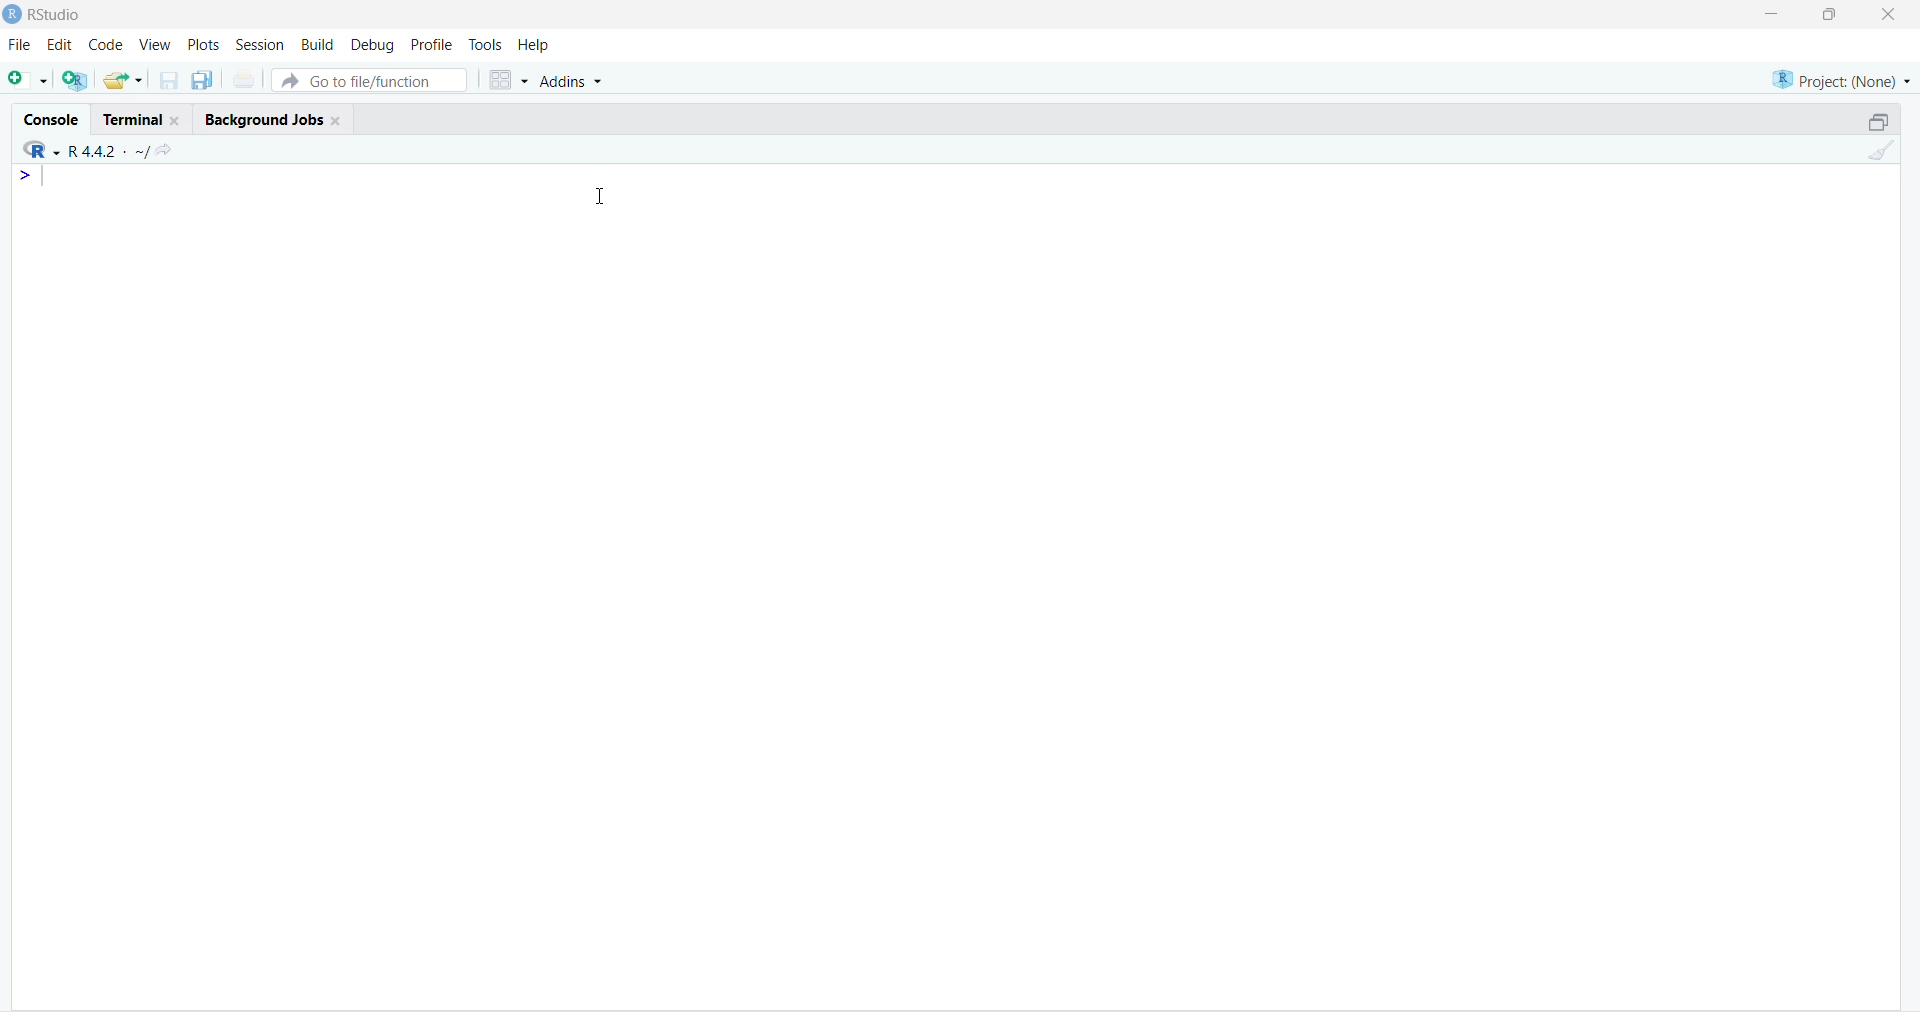 The height and width of the screenshot is (1012, 1920). Describe the element at coordinates (336, 121) in the screenshot. I see `close` at that location.